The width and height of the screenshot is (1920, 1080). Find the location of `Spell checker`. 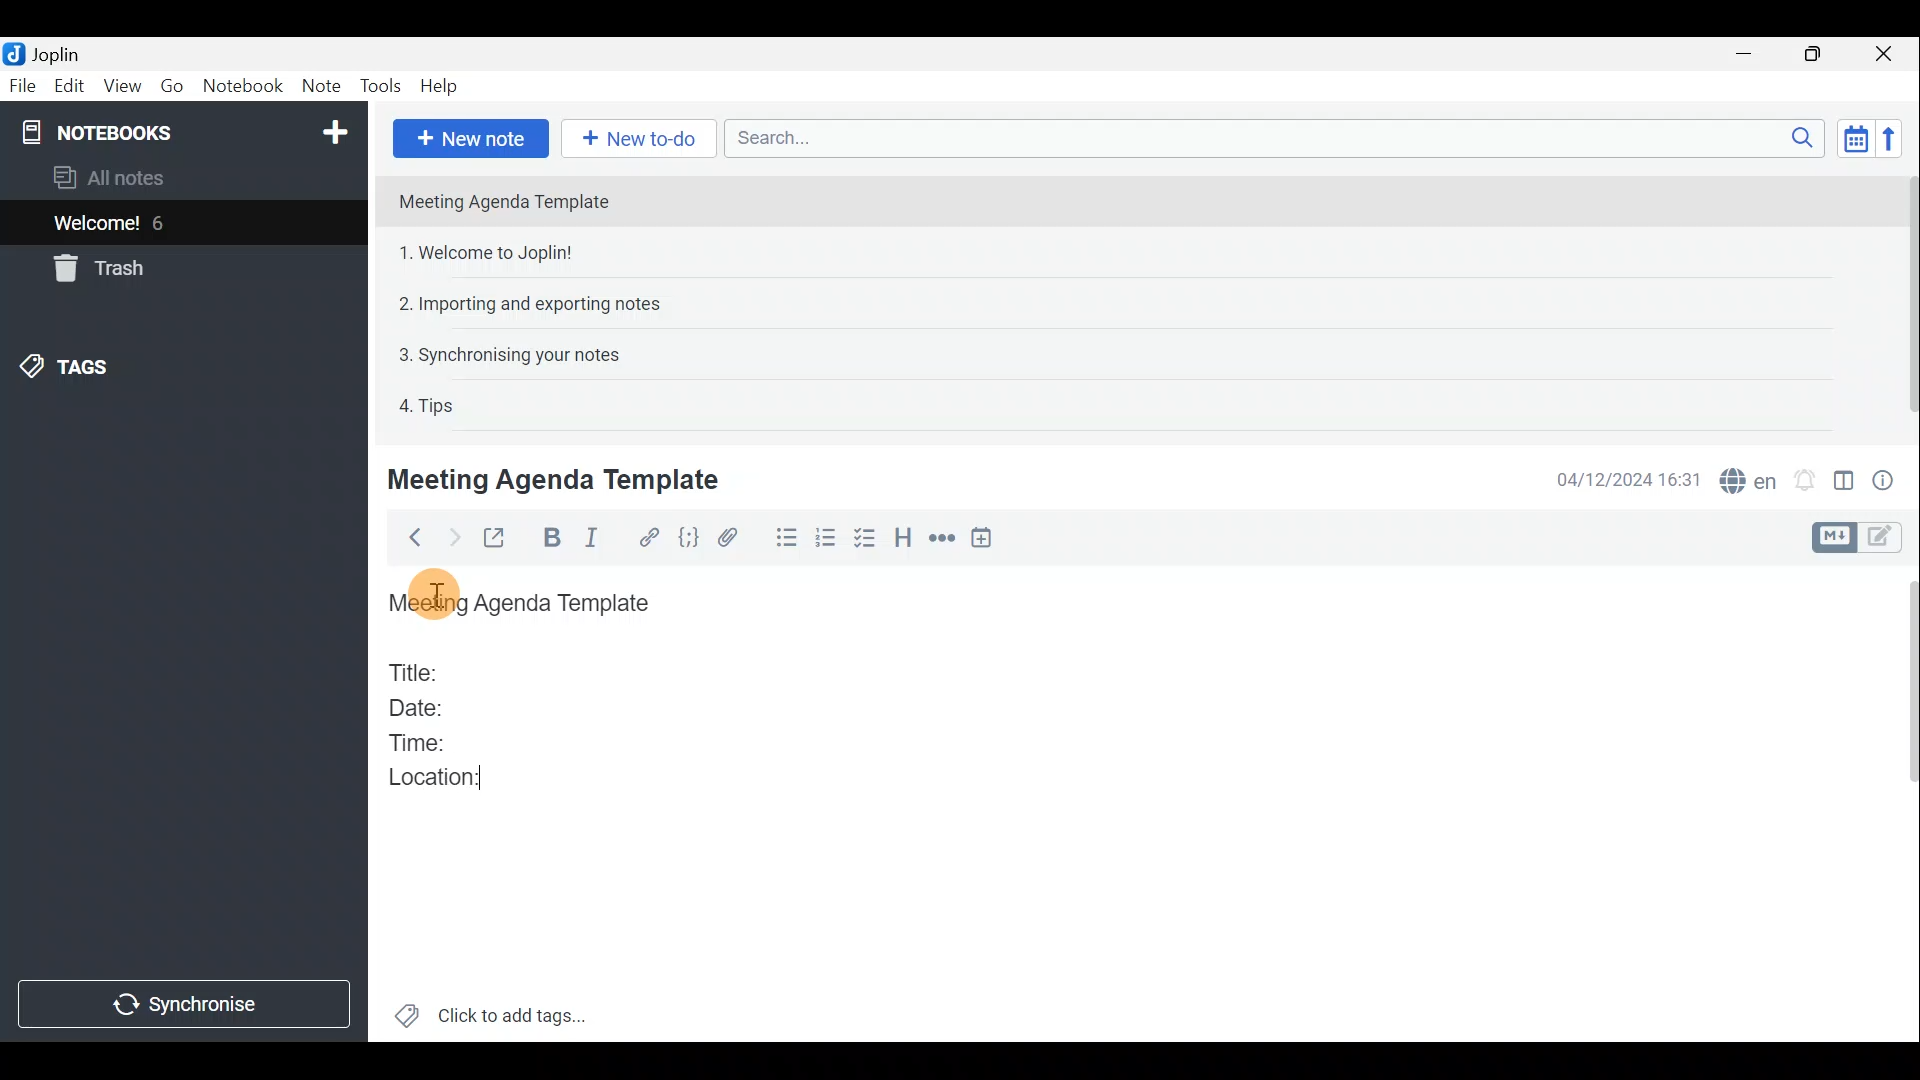

Spell checker is located at coordinates (1750, 478).